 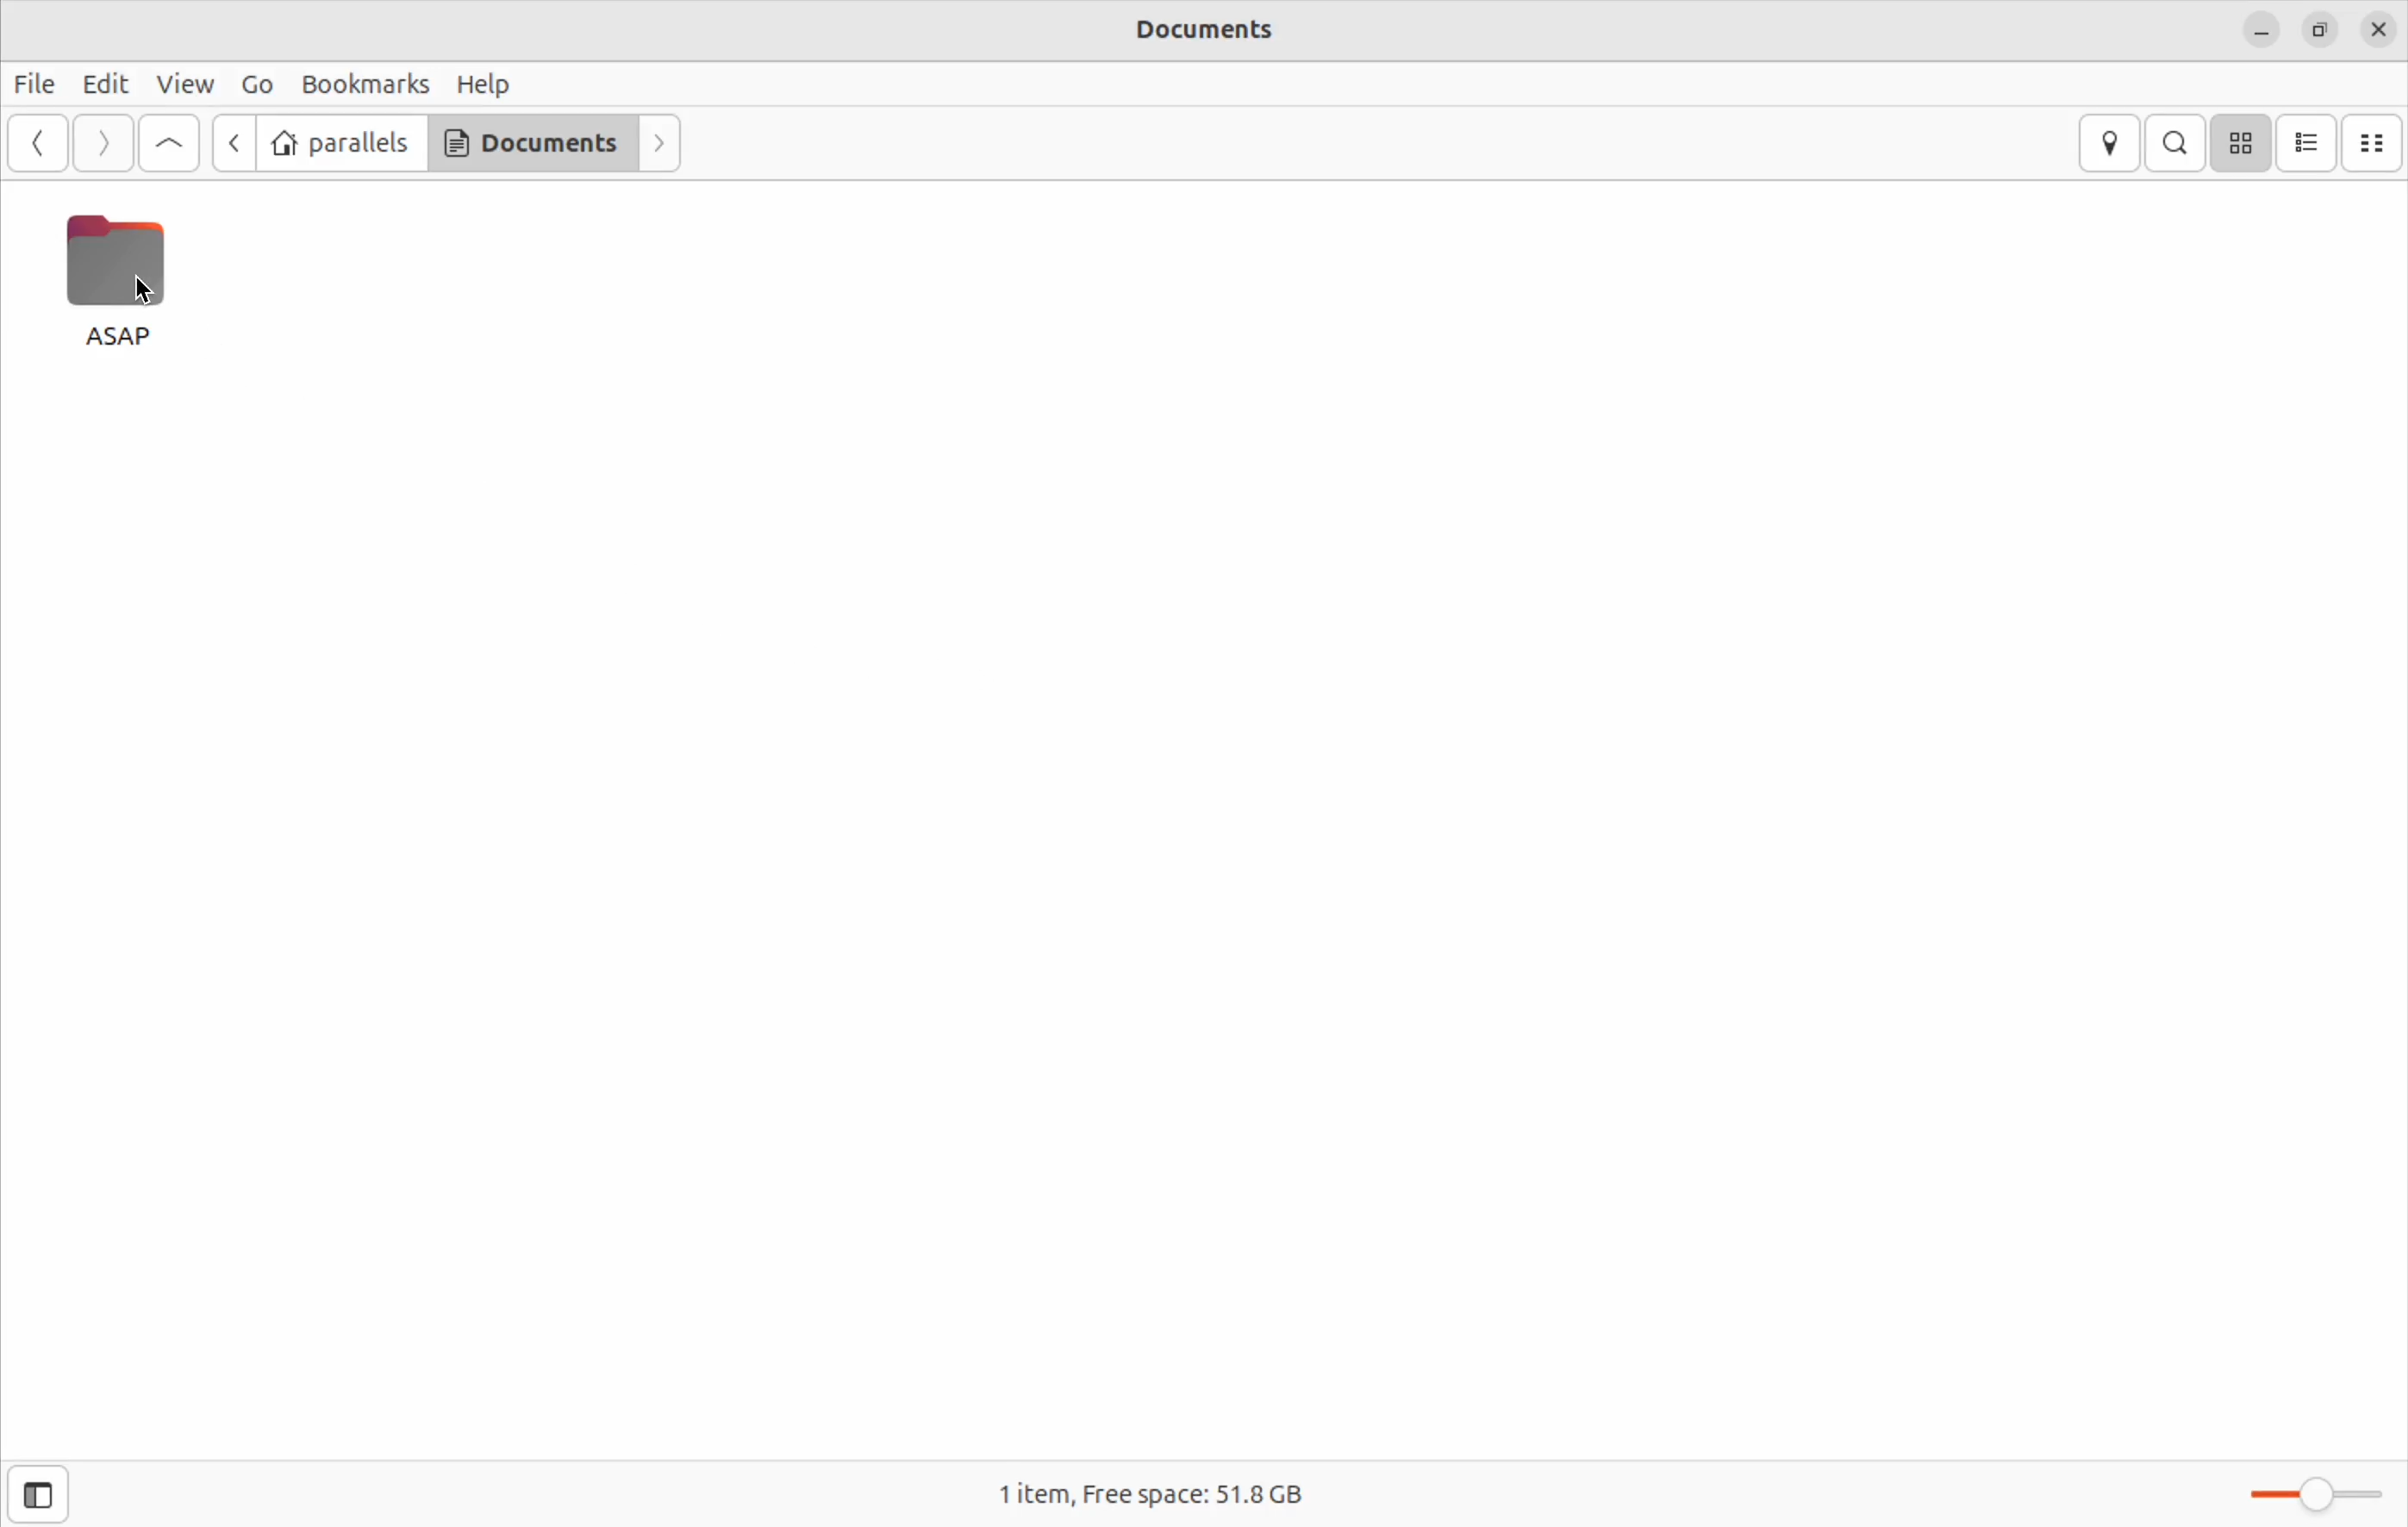 I want to click on Go, so click(x=255, y=82).